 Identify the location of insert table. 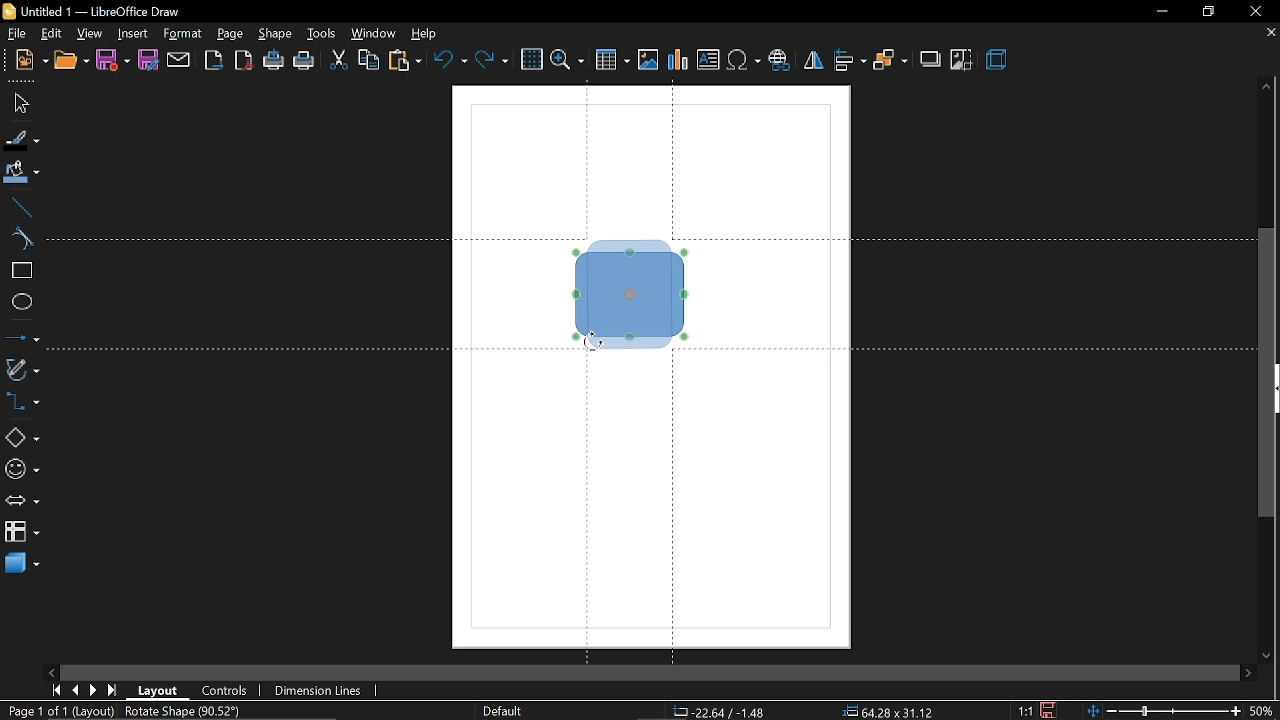
(611, 61).